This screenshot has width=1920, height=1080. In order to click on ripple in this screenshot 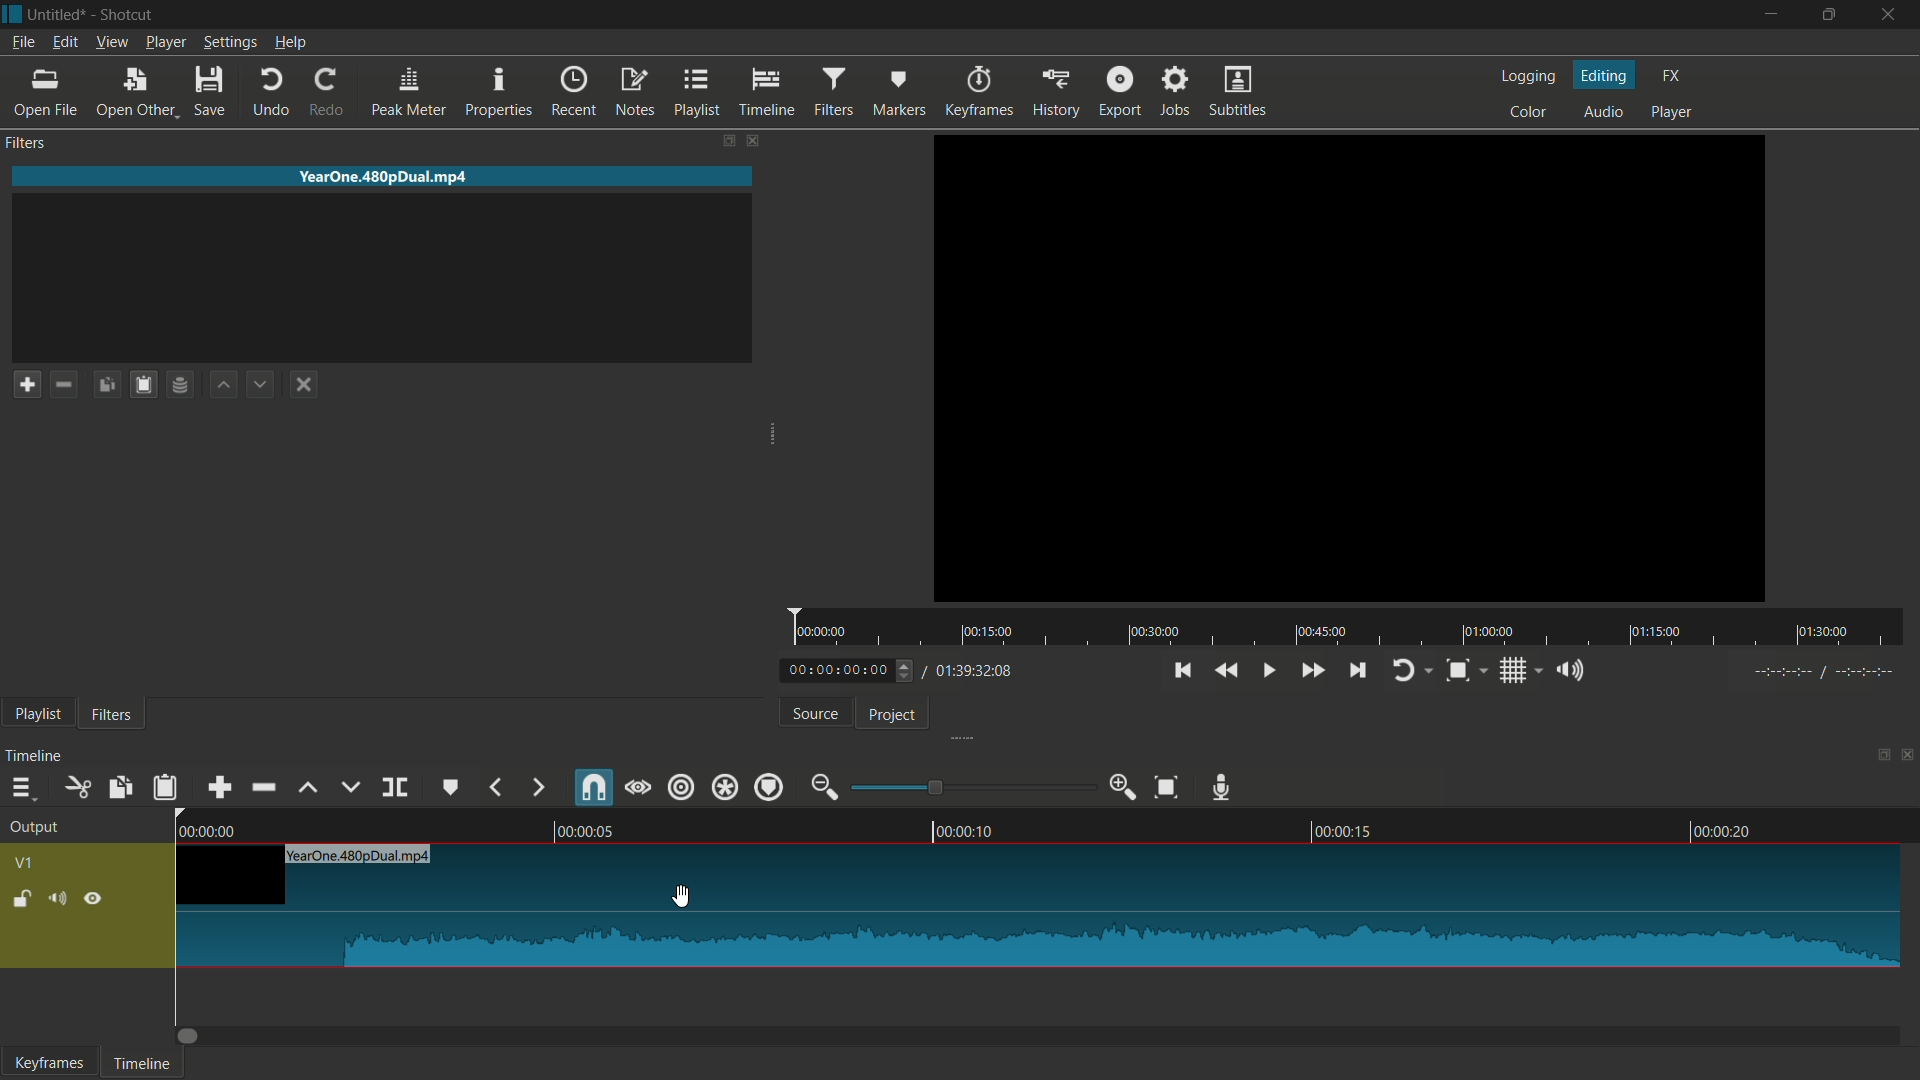, I will do `click(682, 787)`.